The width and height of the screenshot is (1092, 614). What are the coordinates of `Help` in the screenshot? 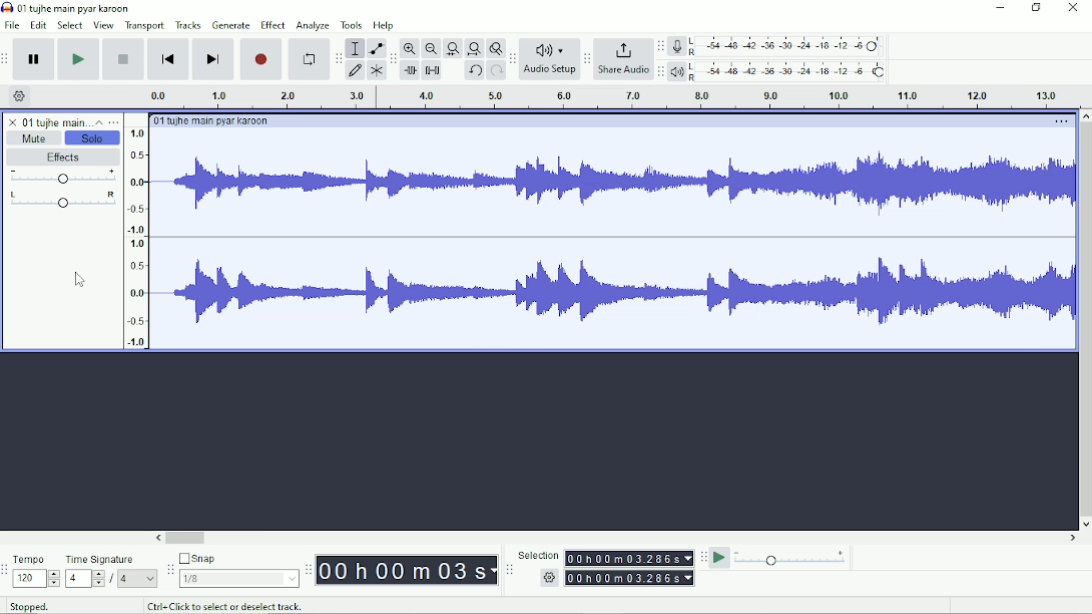 It's located at (383, 25).